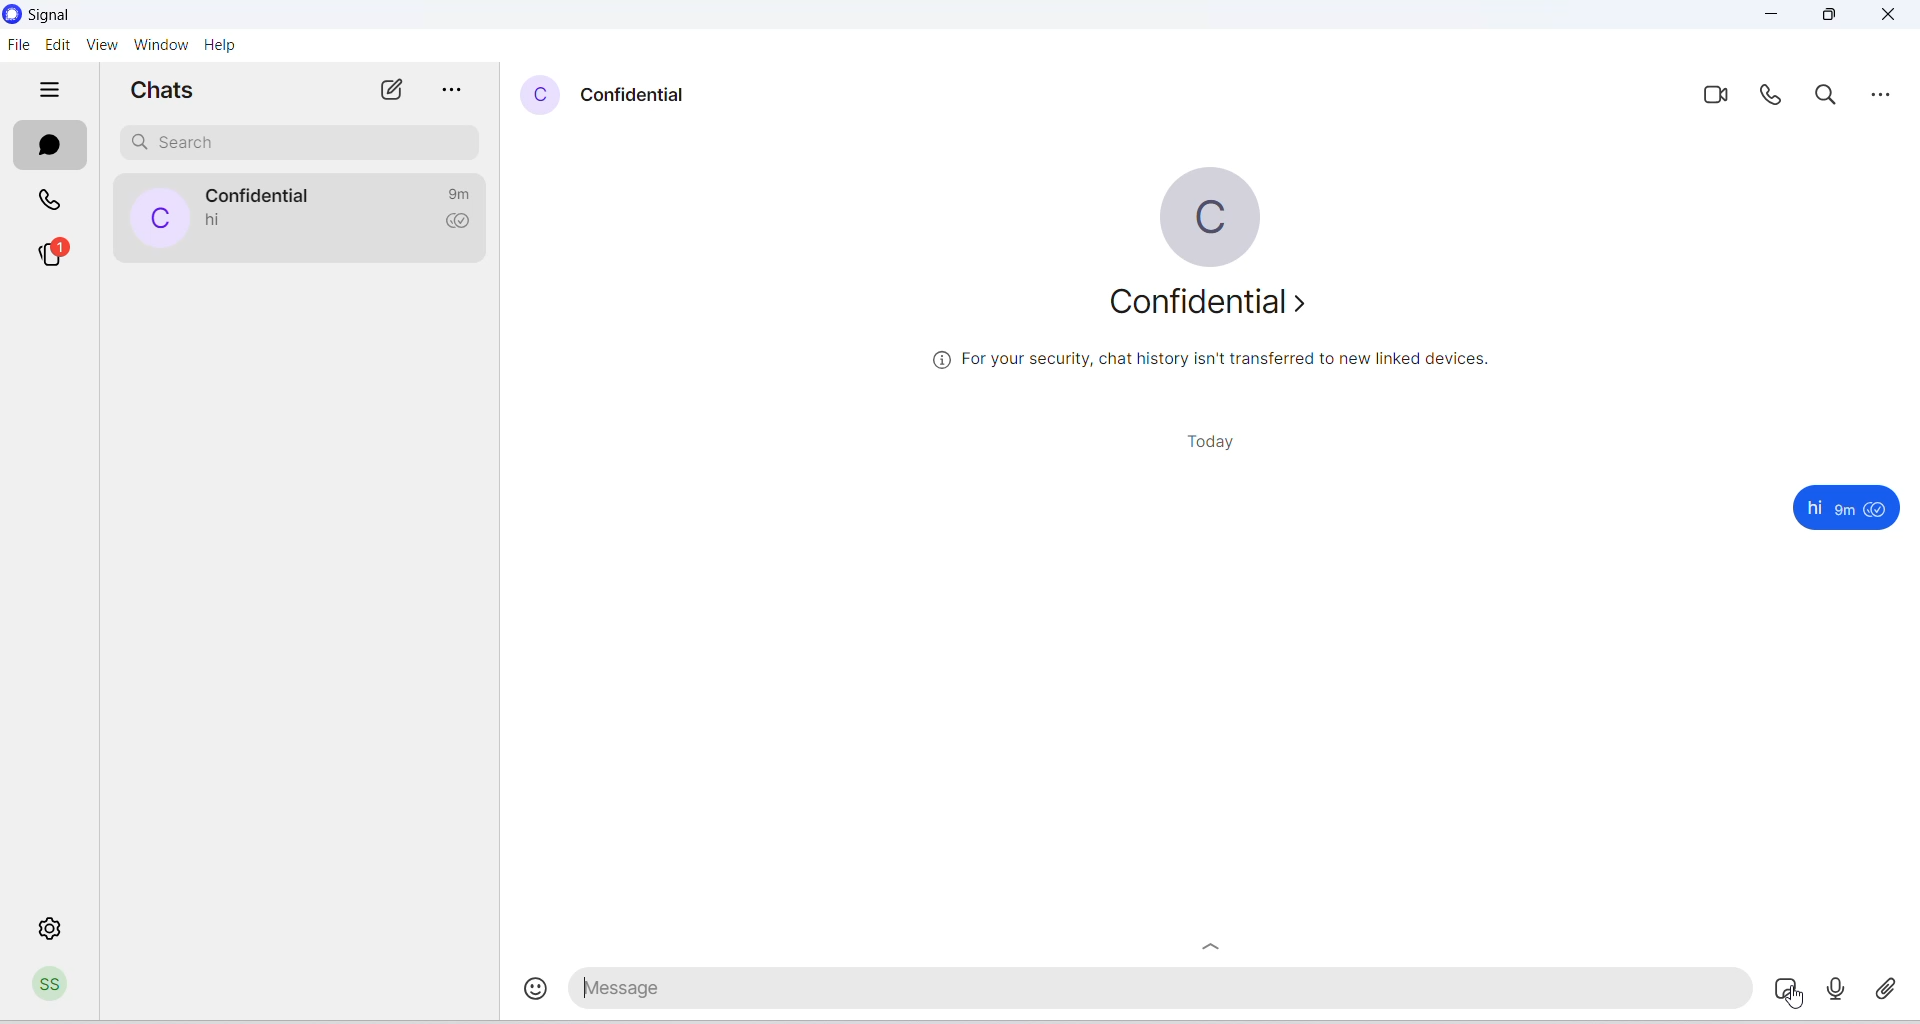 Image resolution: width=1920 pixels, height=1024 pixels. What do you see at coordinates (1878, 510) in the screenshot?
I see `seen` at bounding box center [1878, 510].